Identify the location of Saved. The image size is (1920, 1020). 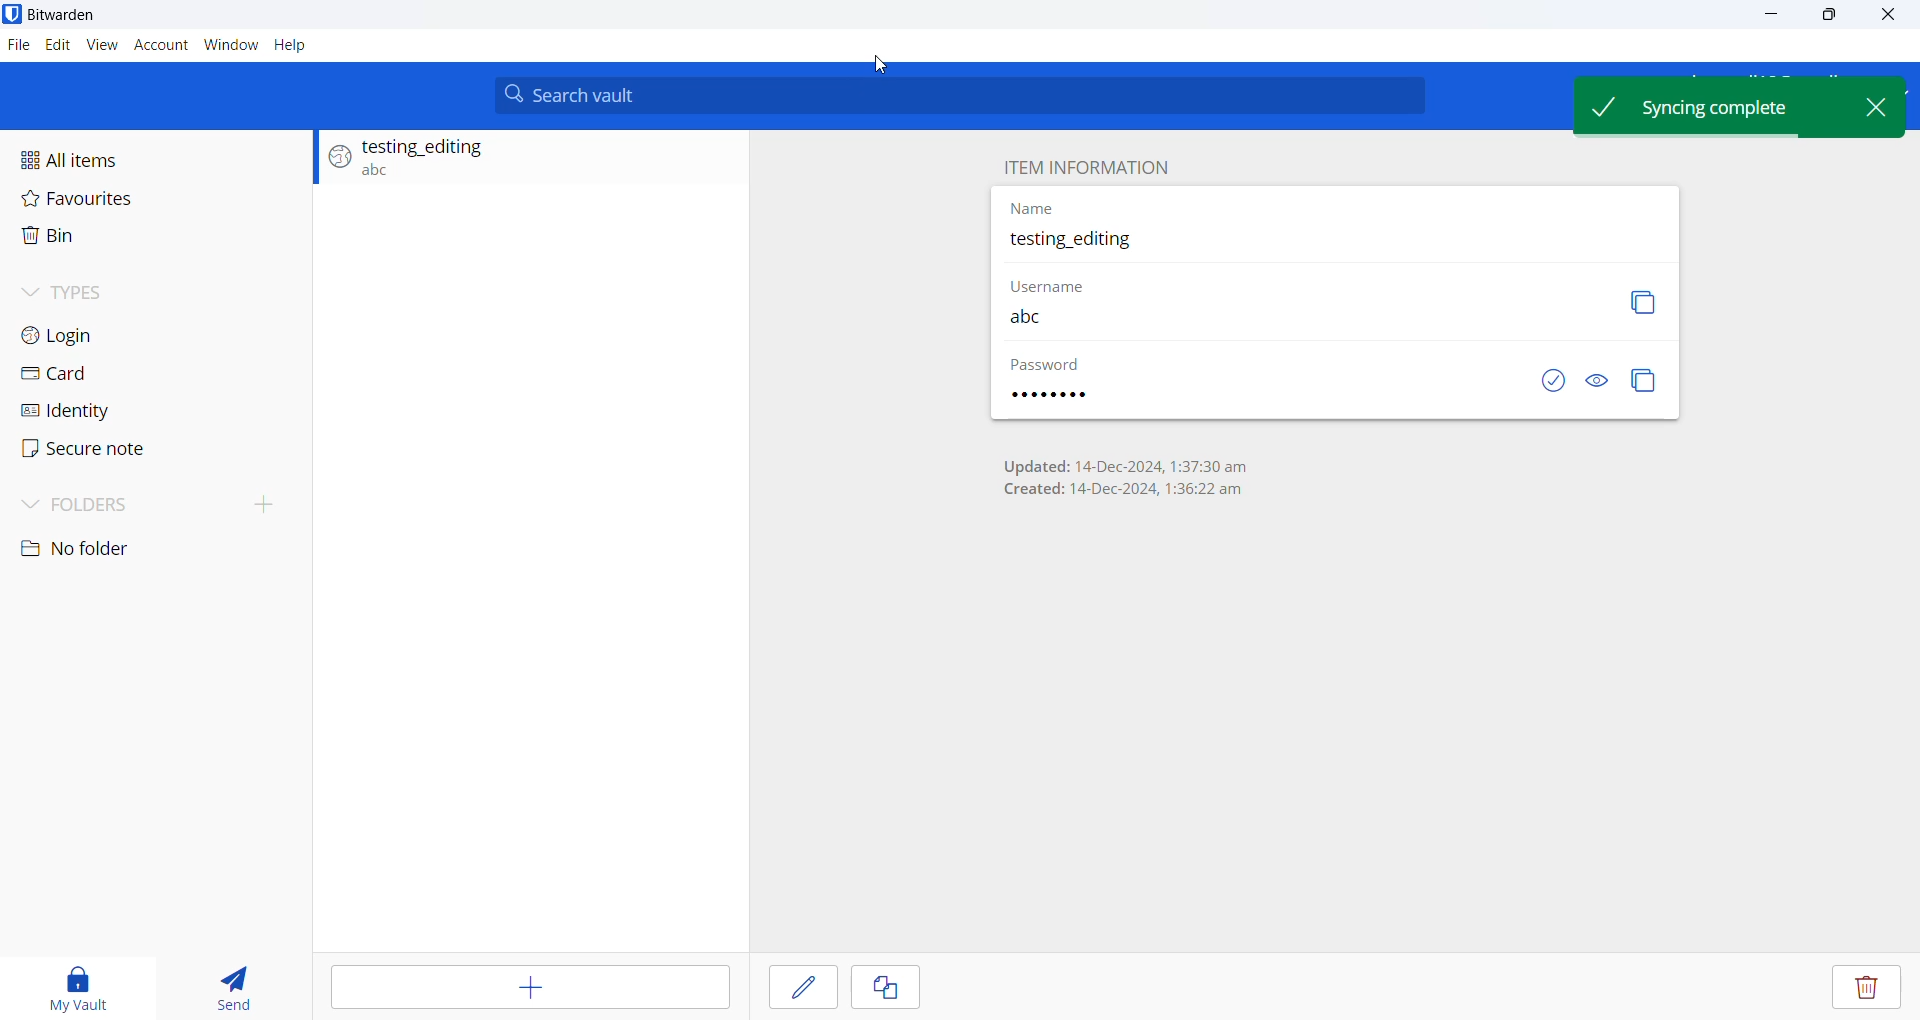
(1535, 382).